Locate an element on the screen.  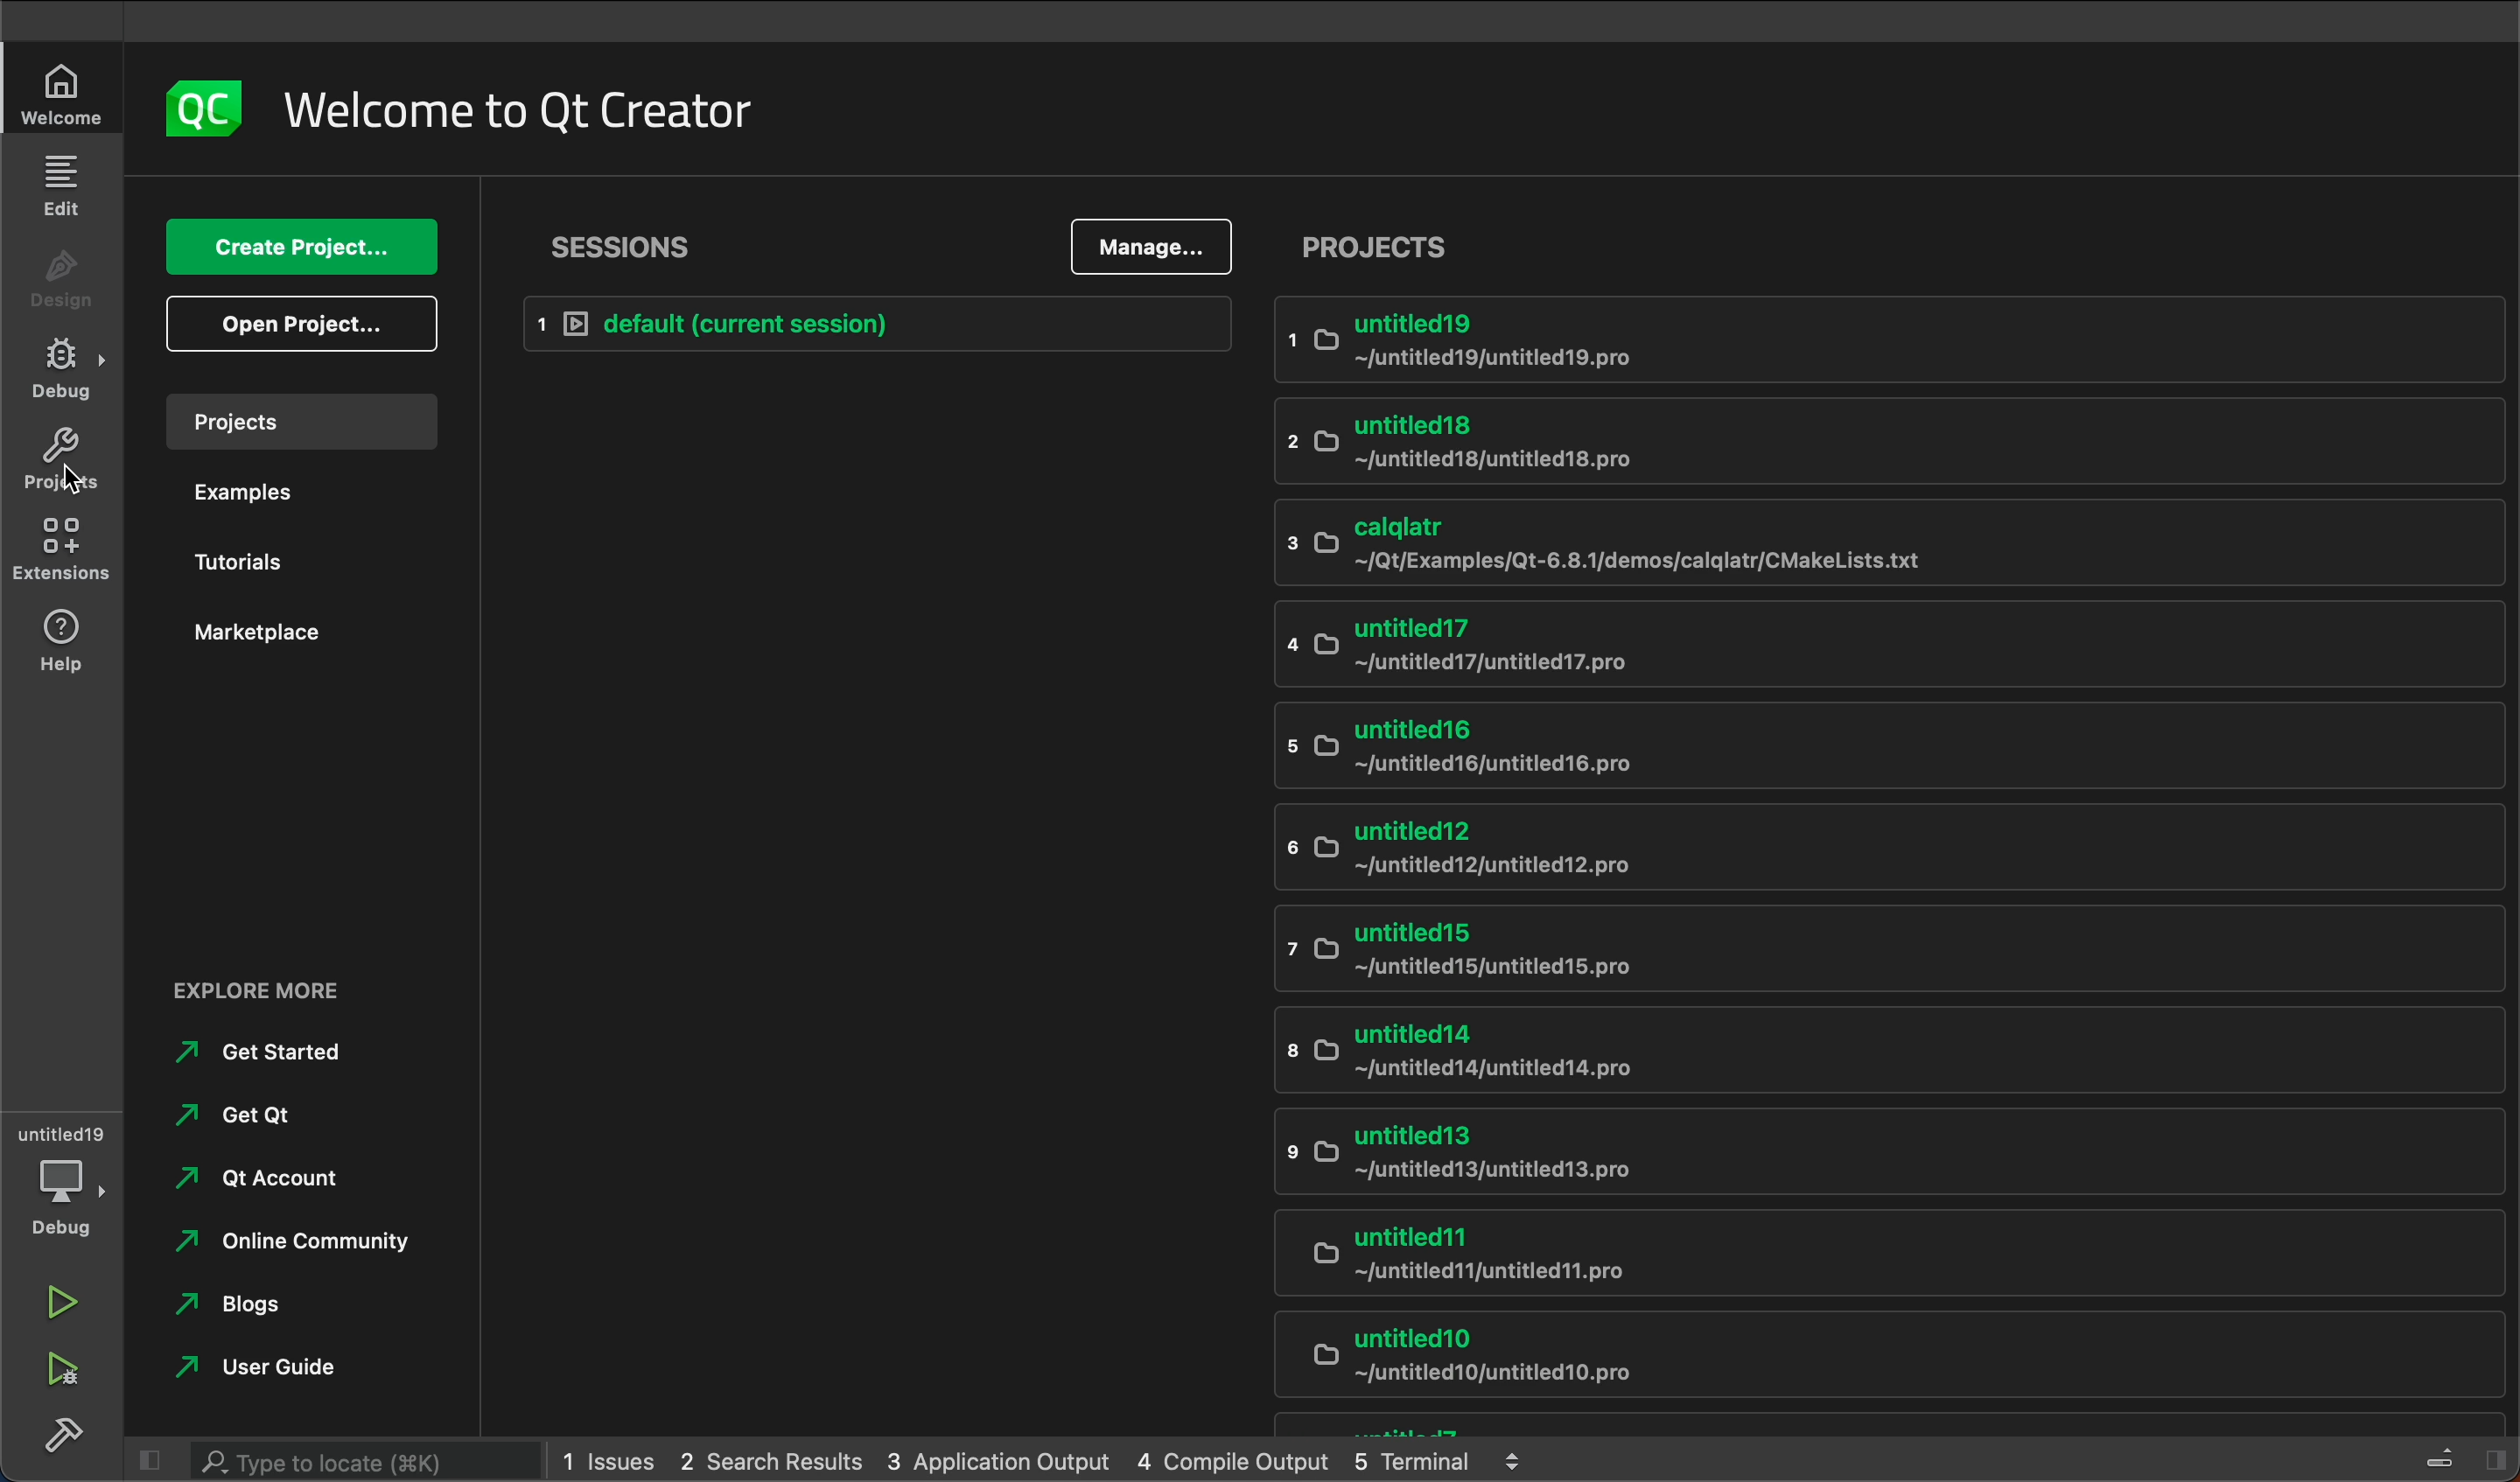
marketplace is located at coordinates (259, 633).